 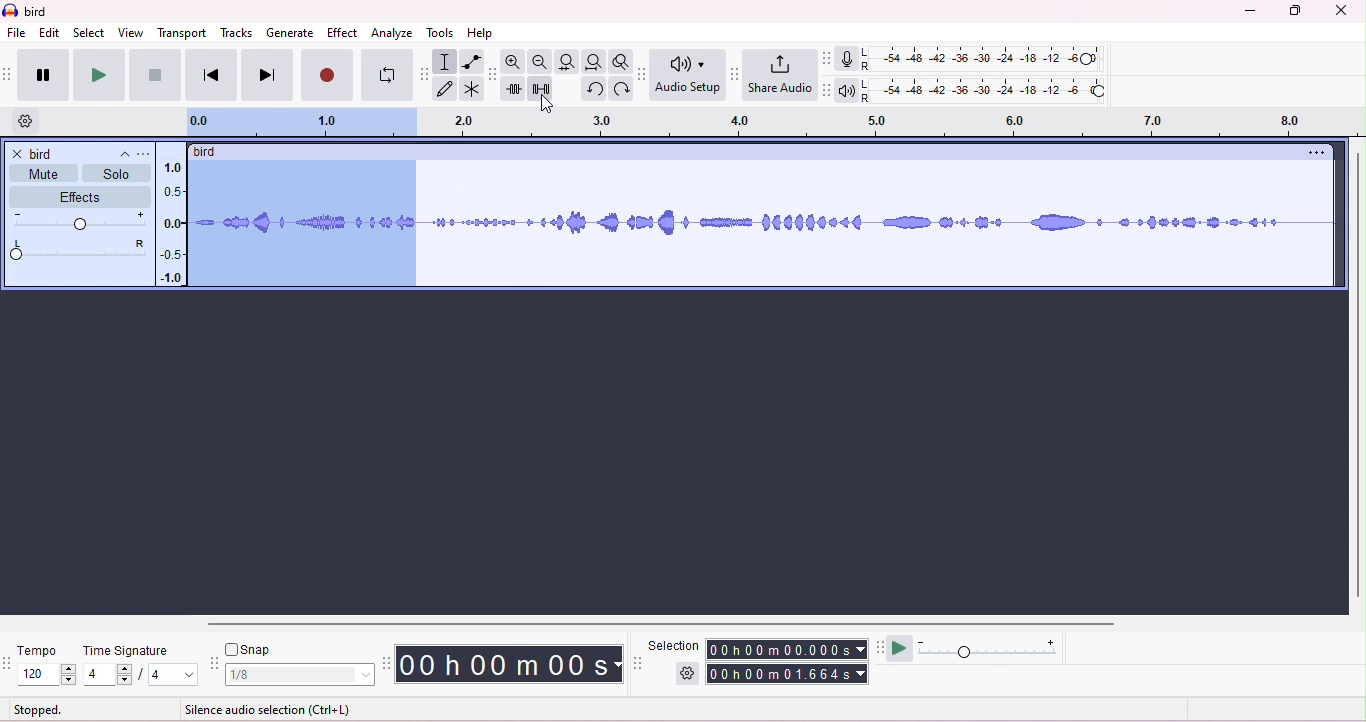 What do you see at coordinates (544, 89) in the screenshot?
I see `silence selection` at bounding box center [544, 89].